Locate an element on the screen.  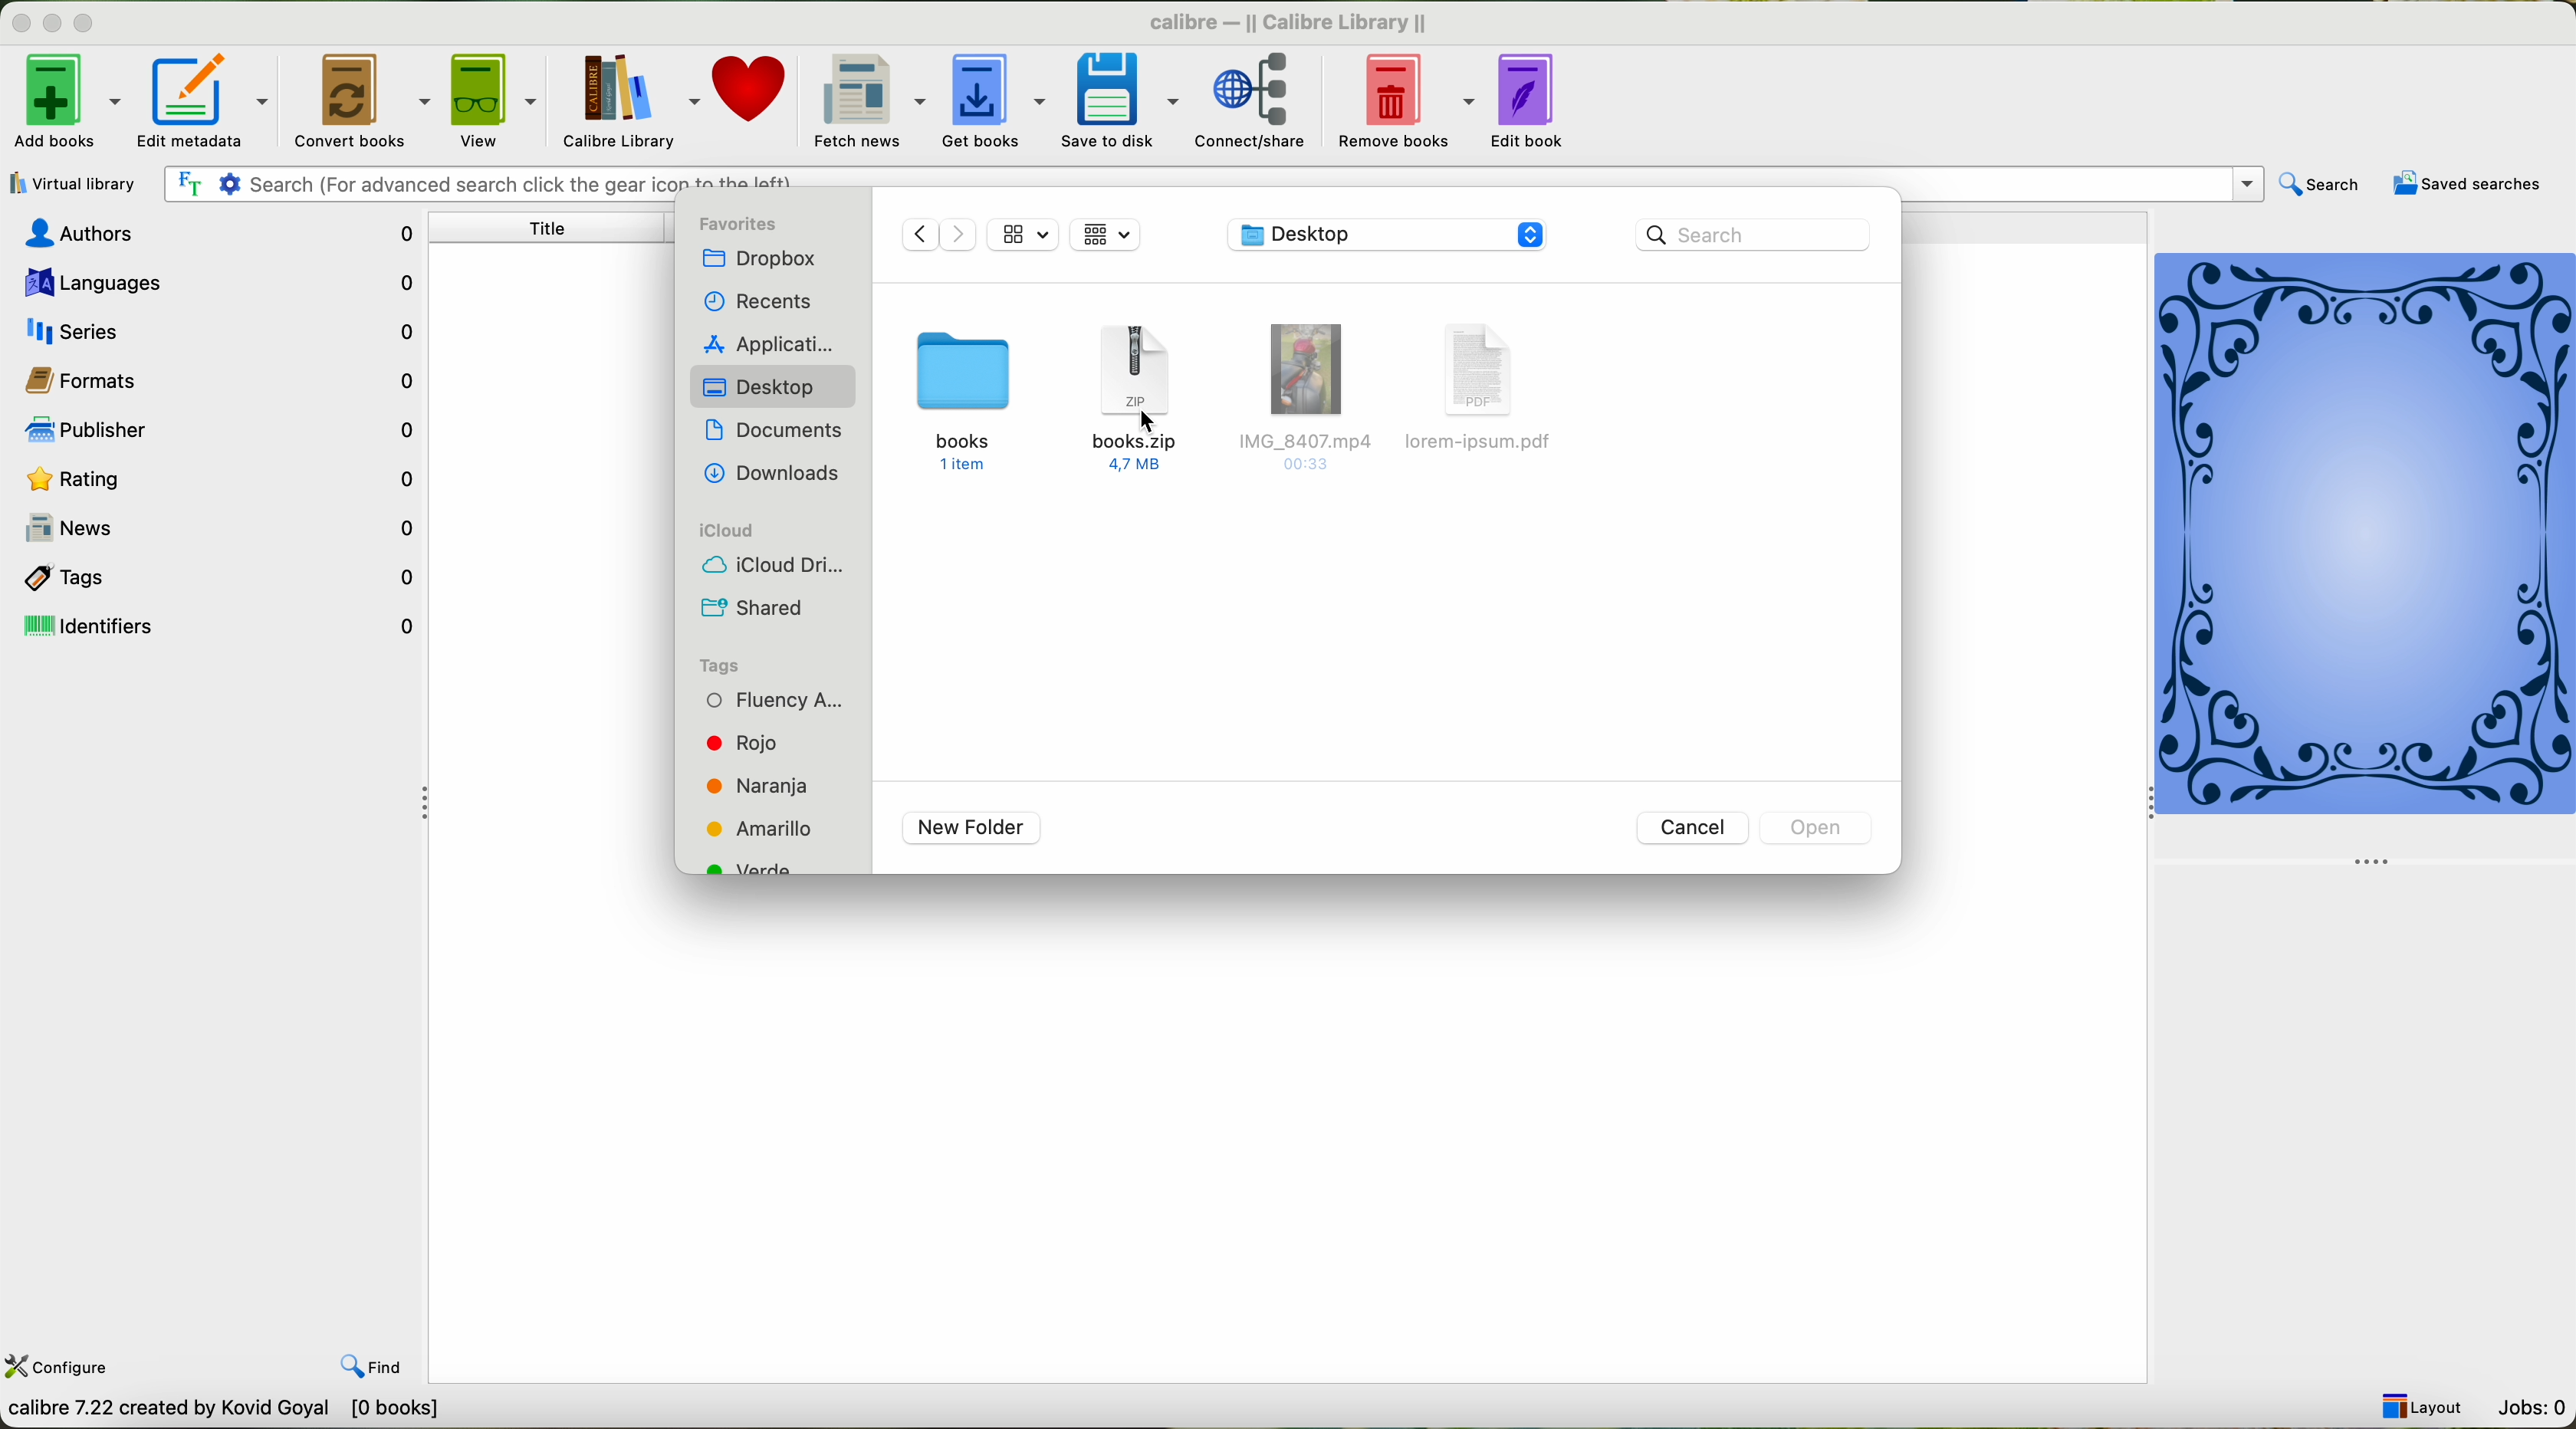
favorites is located at coordinates (745, 224).